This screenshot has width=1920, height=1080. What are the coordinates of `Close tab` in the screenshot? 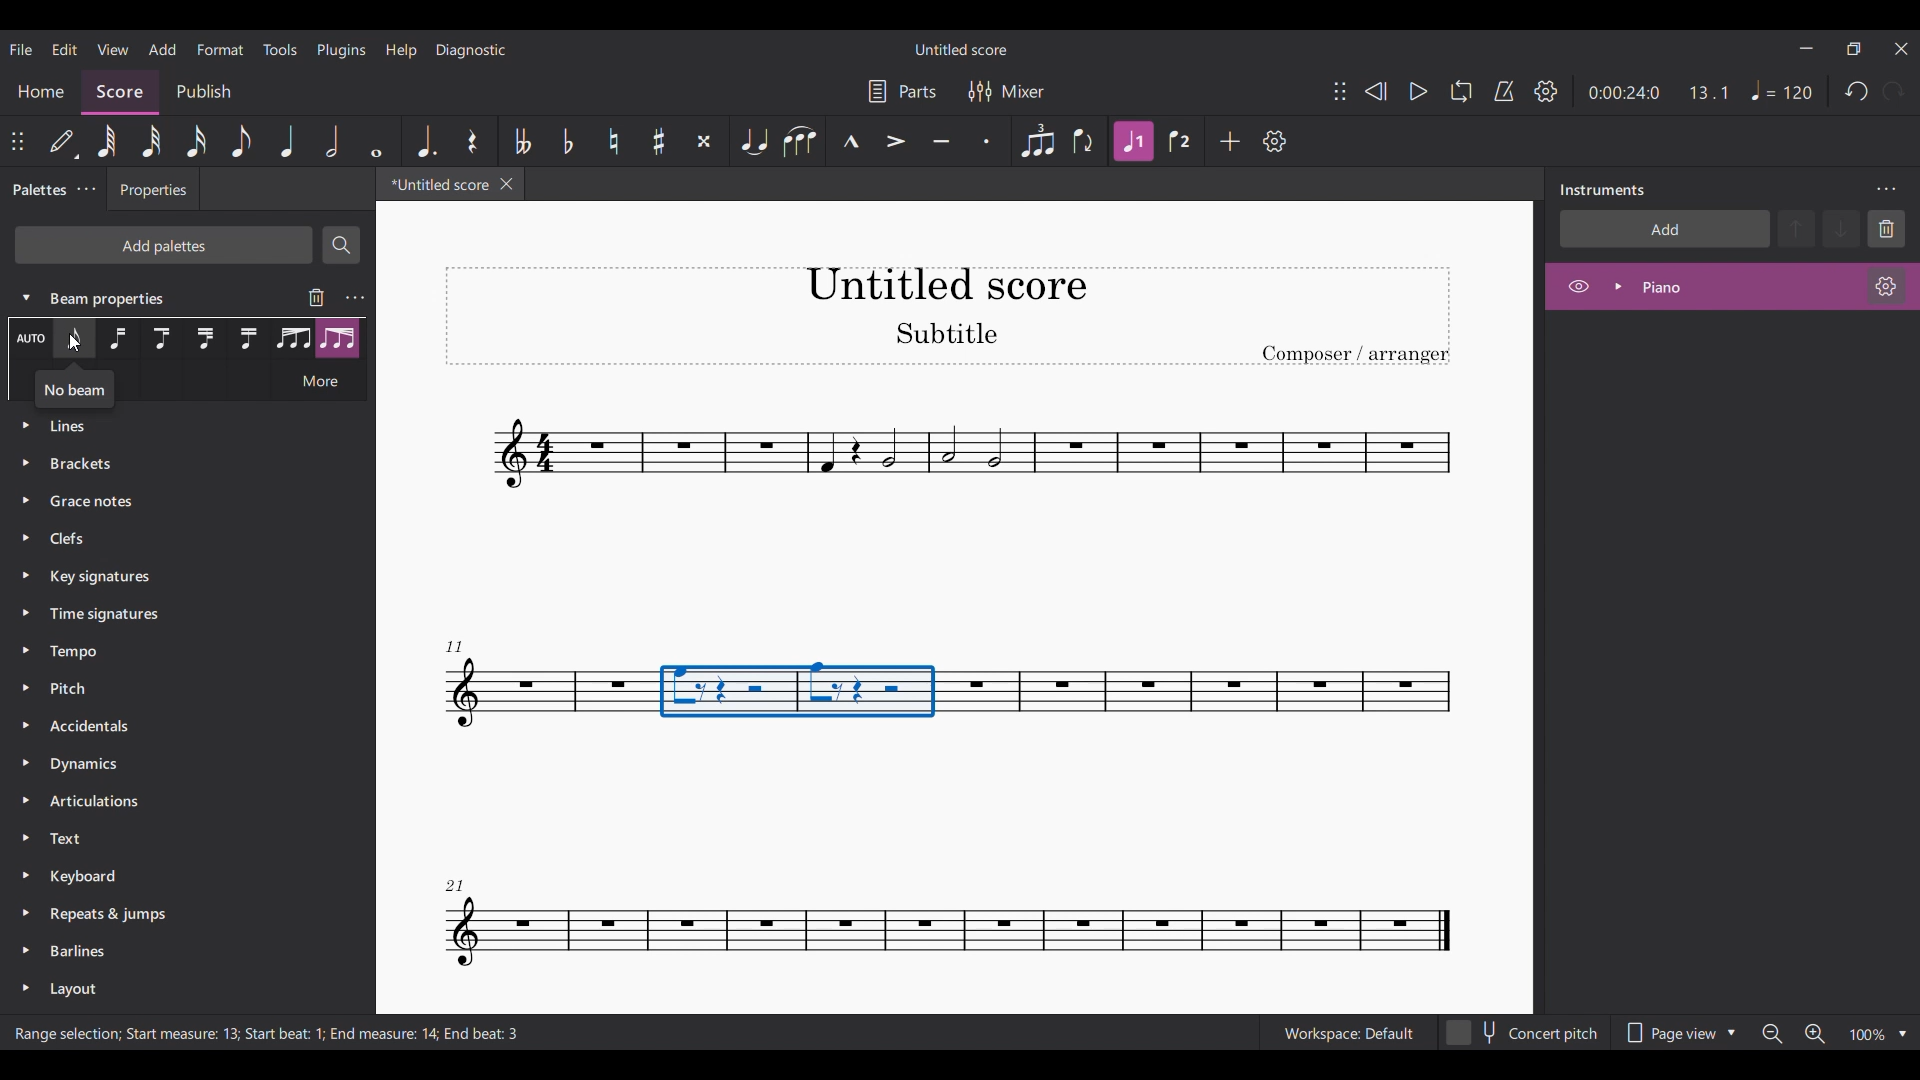 It's located at (507, 184).